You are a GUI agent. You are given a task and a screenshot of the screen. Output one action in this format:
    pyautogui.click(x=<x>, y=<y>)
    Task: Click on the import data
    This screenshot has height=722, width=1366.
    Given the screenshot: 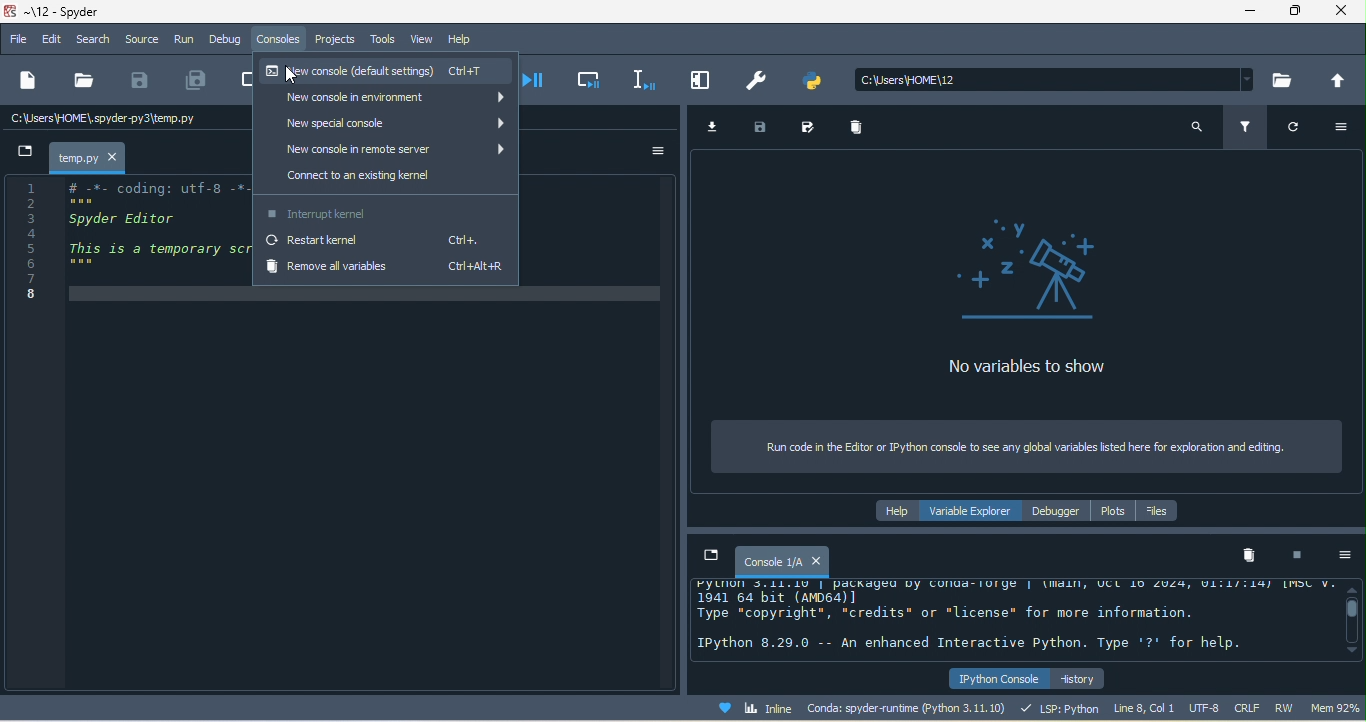 What is the action you would take?
    pyautogui.click(x=716, y=127)
    